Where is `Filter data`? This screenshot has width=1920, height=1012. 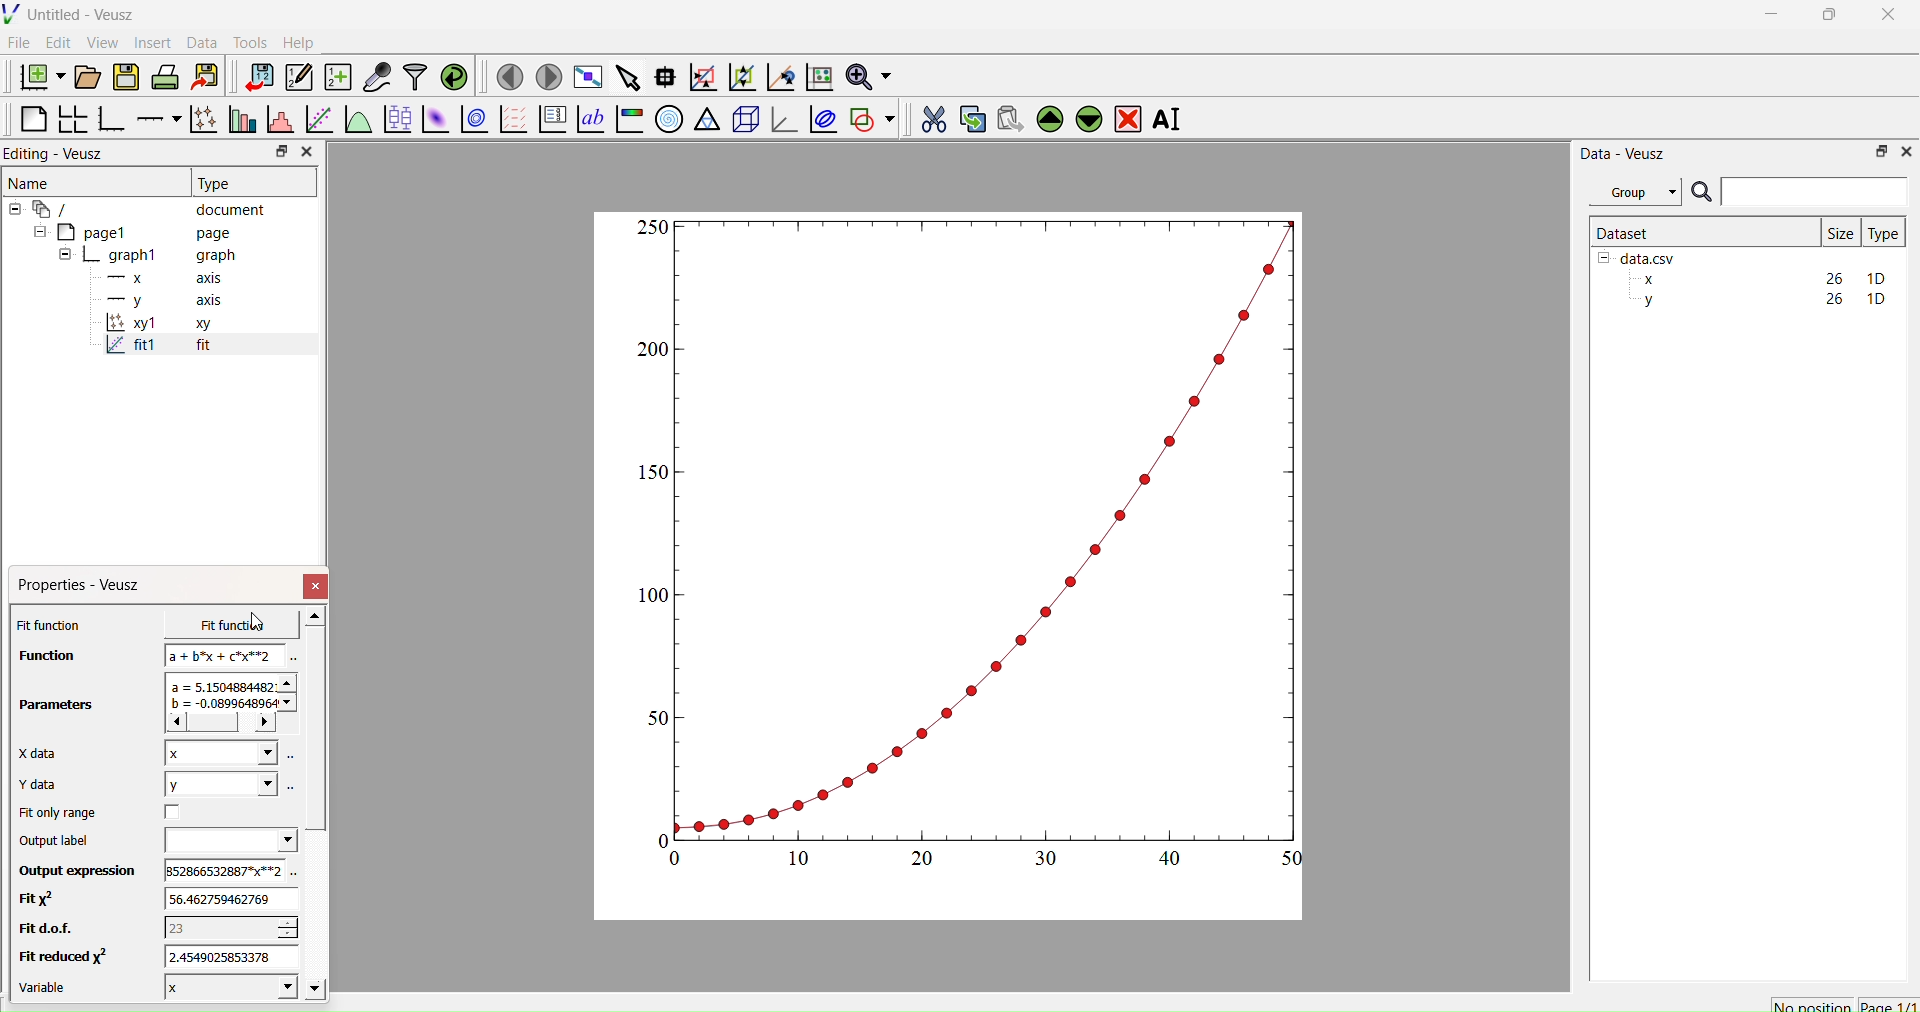 Filter data is located at coordinates (414, 76).